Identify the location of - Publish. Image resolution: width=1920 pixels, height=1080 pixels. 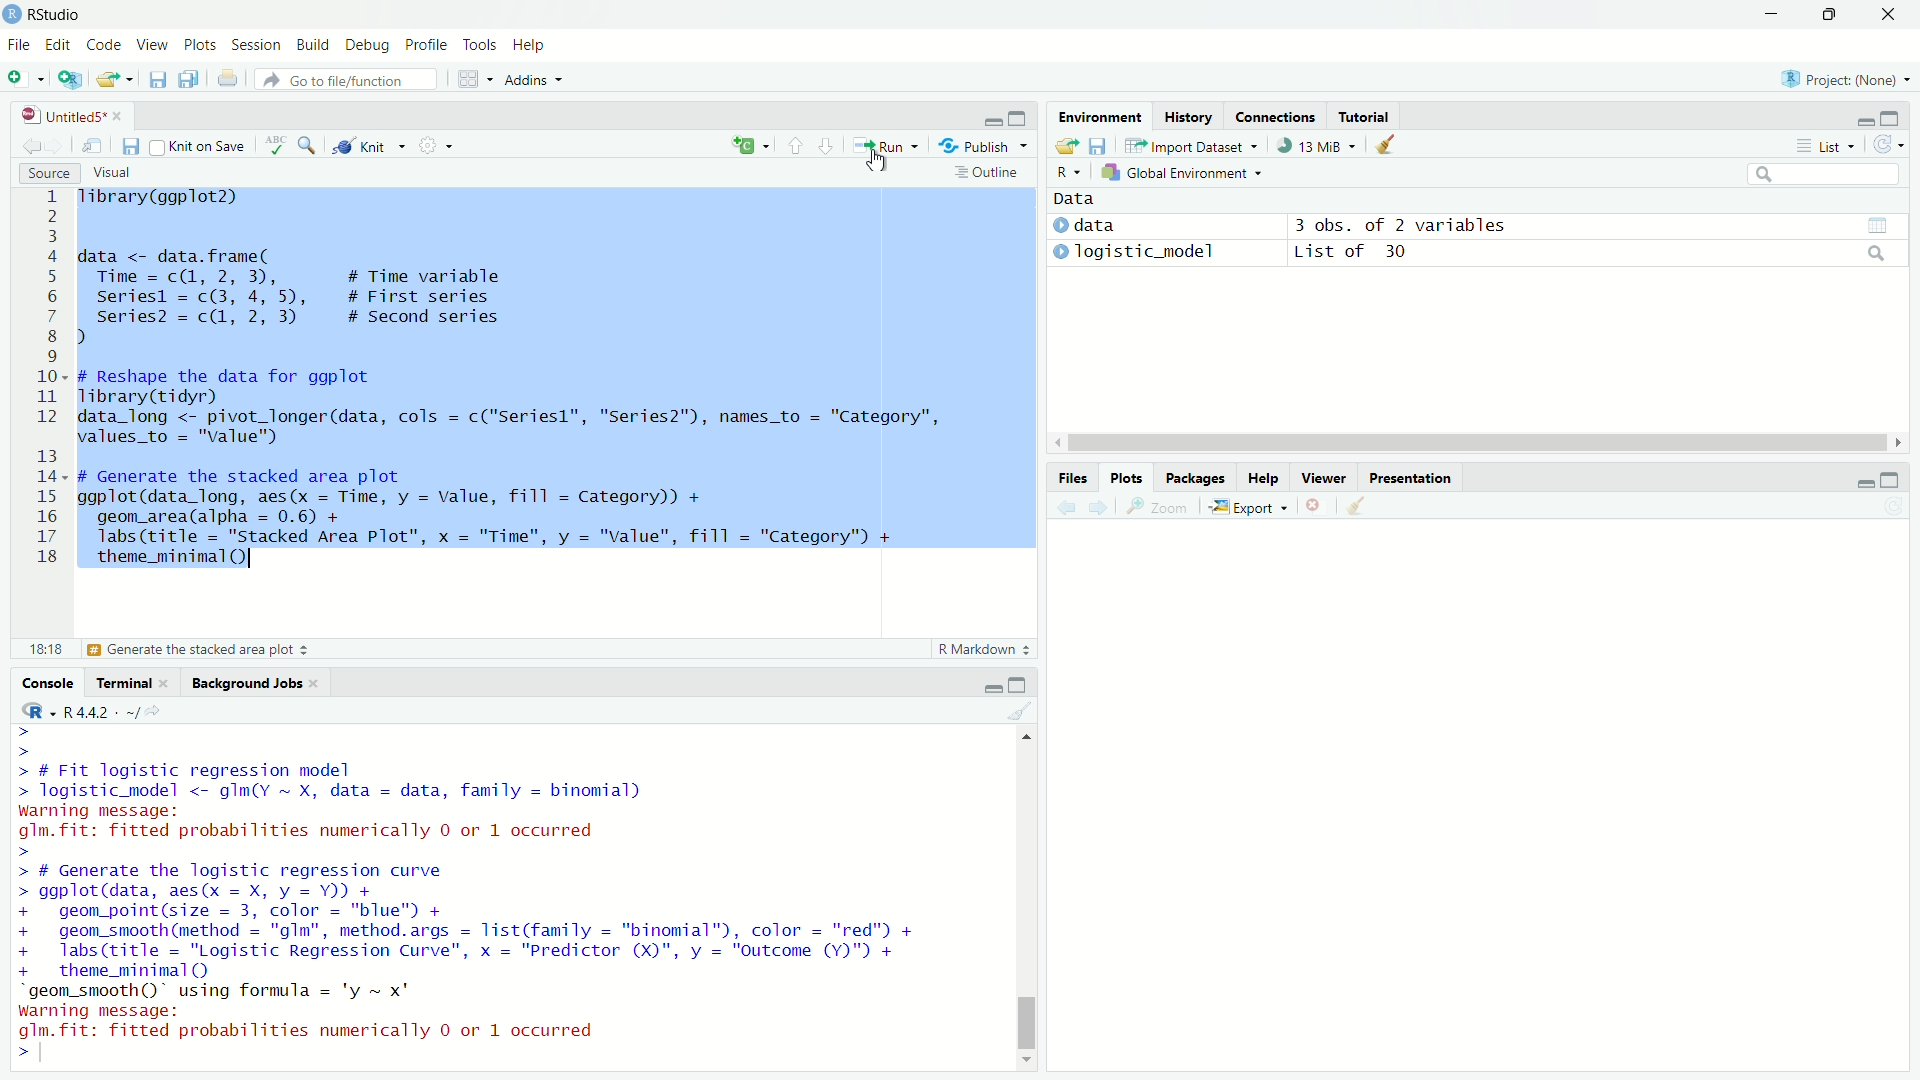
(978, 147).